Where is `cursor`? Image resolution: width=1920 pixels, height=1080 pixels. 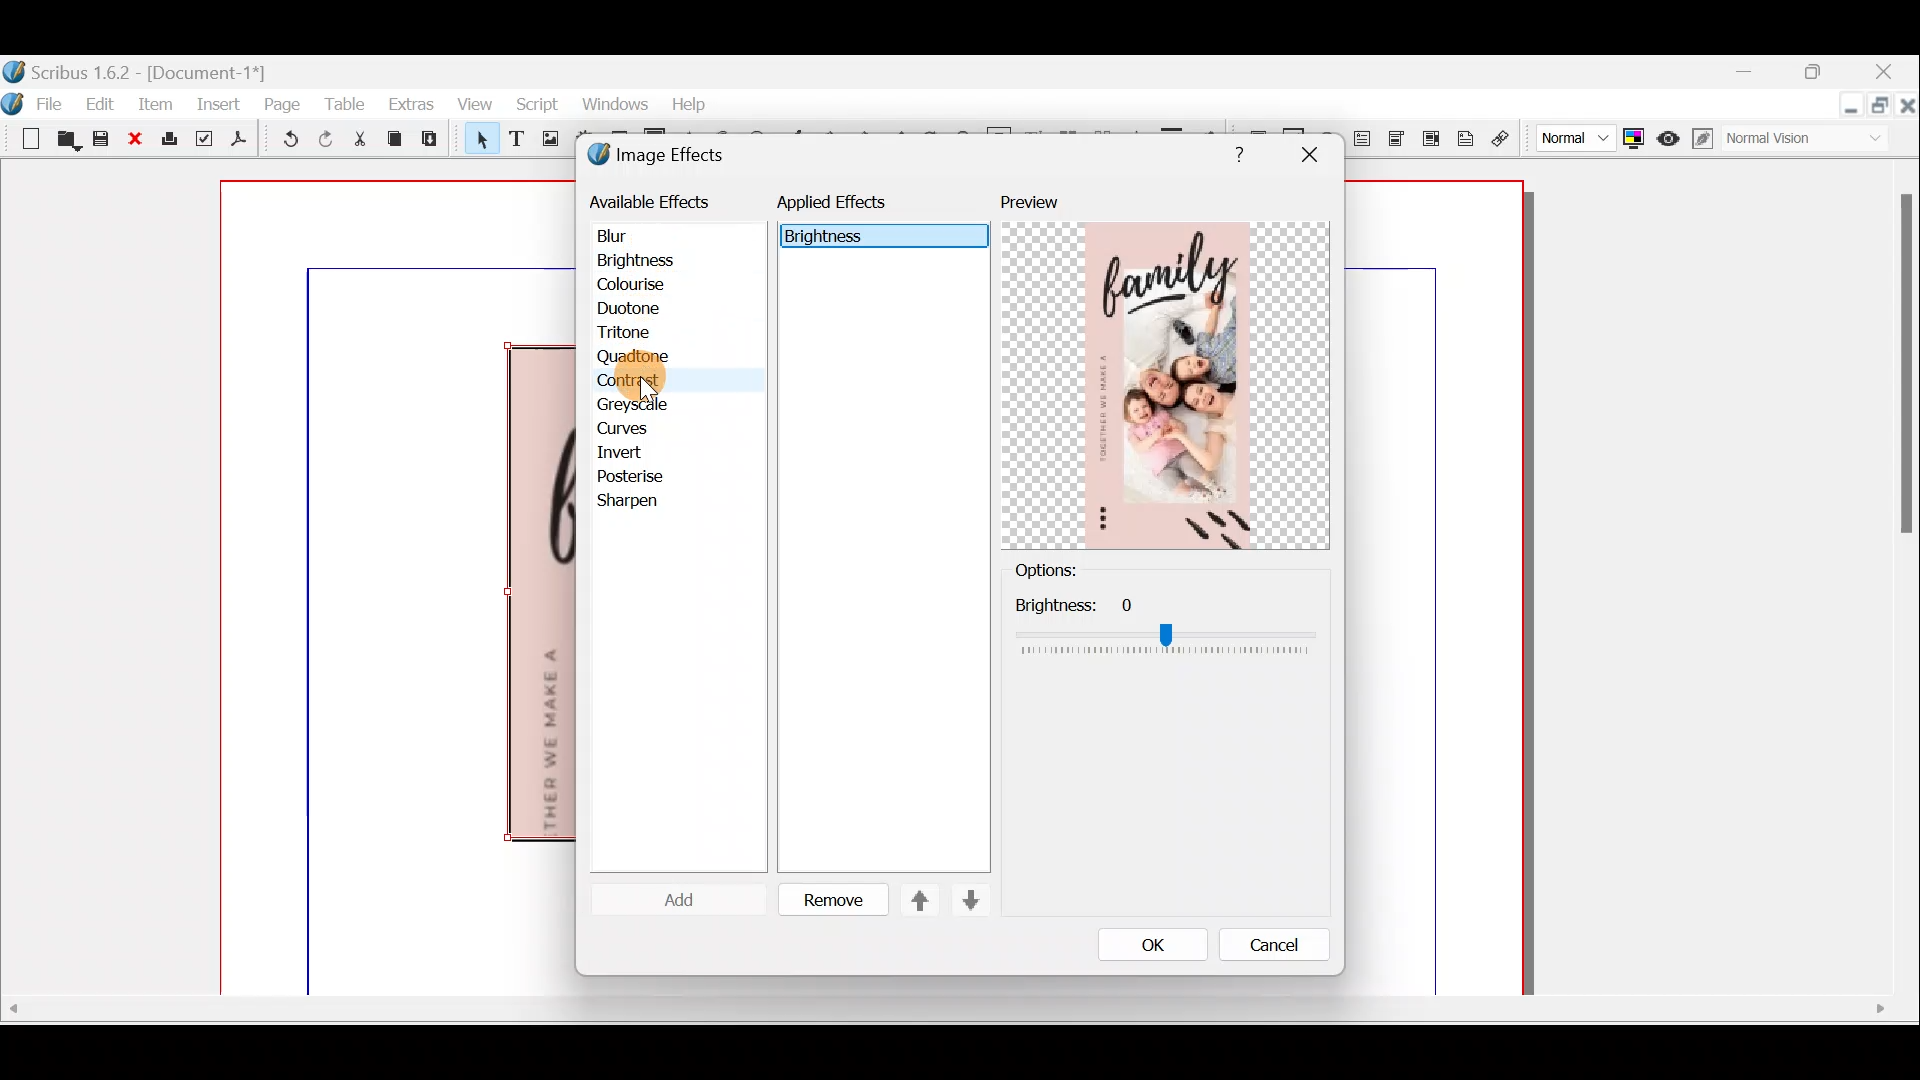
cursor is located at coordinates (644, 381).